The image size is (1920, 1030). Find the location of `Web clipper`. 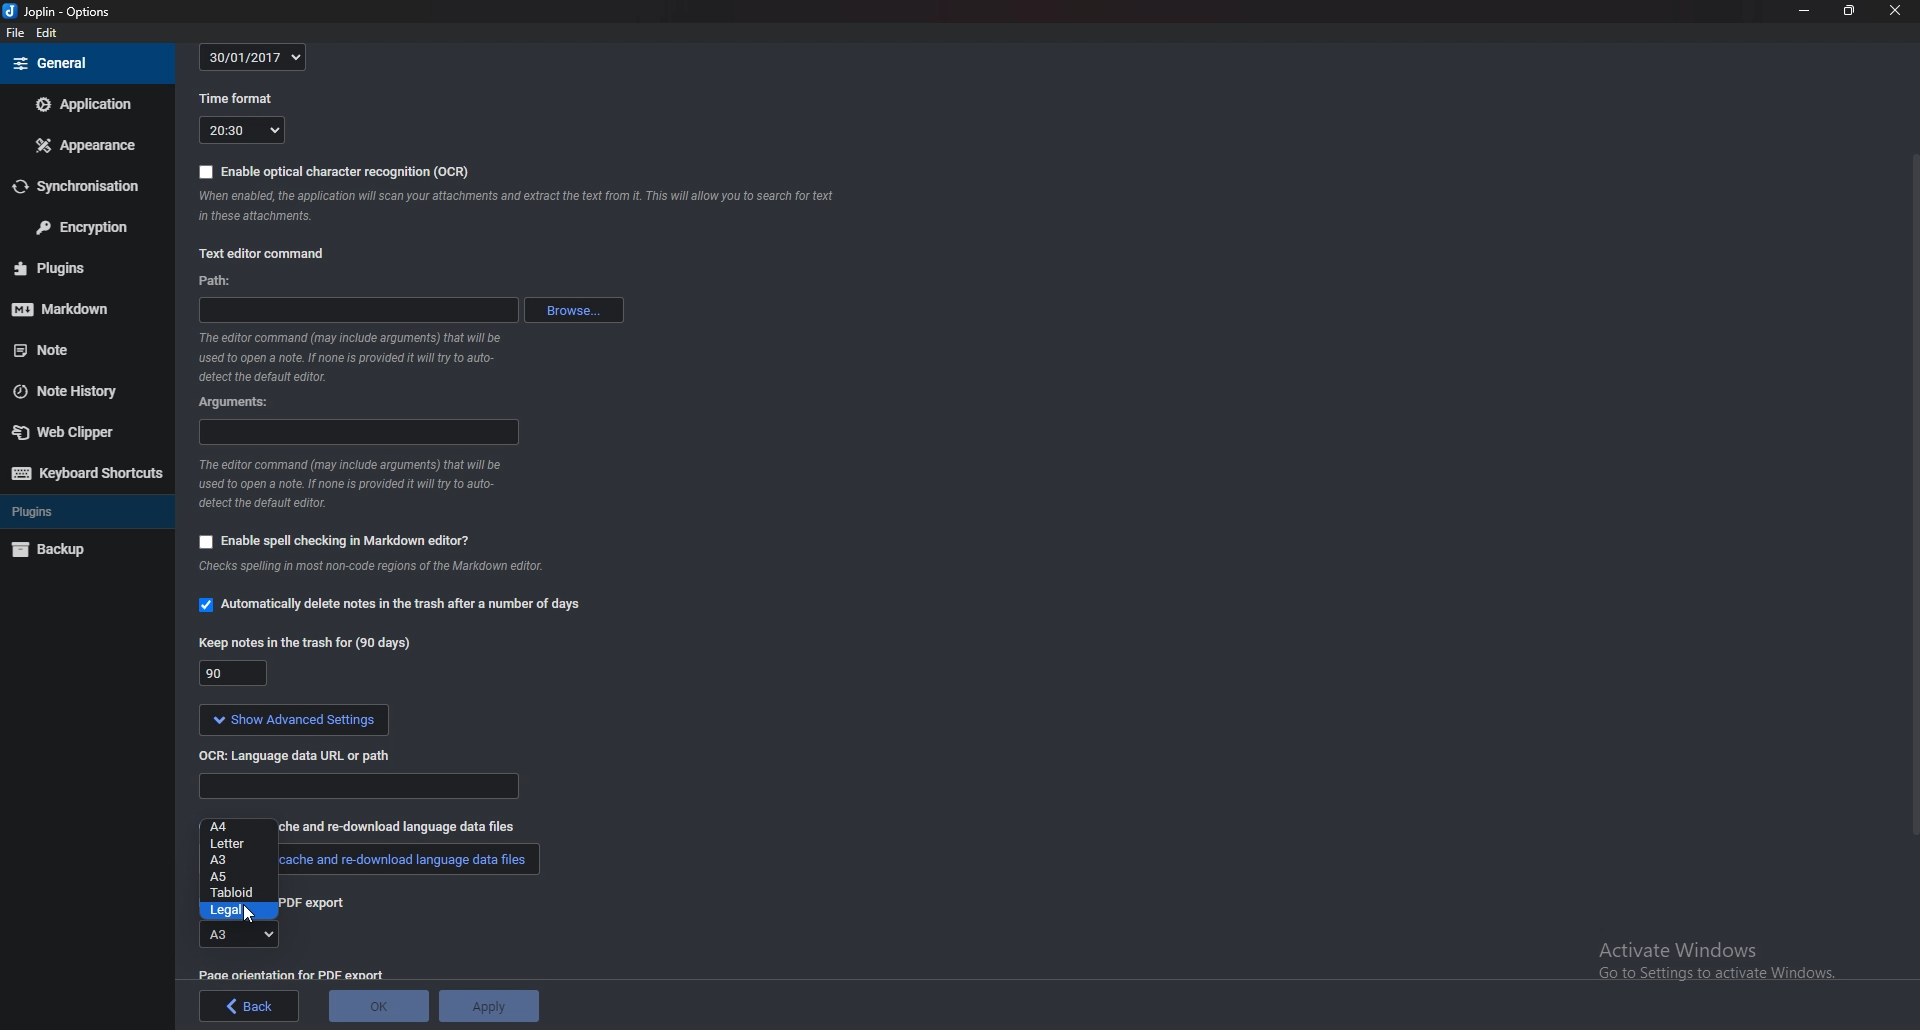

Web clipper is located at coordinates (77, 431).